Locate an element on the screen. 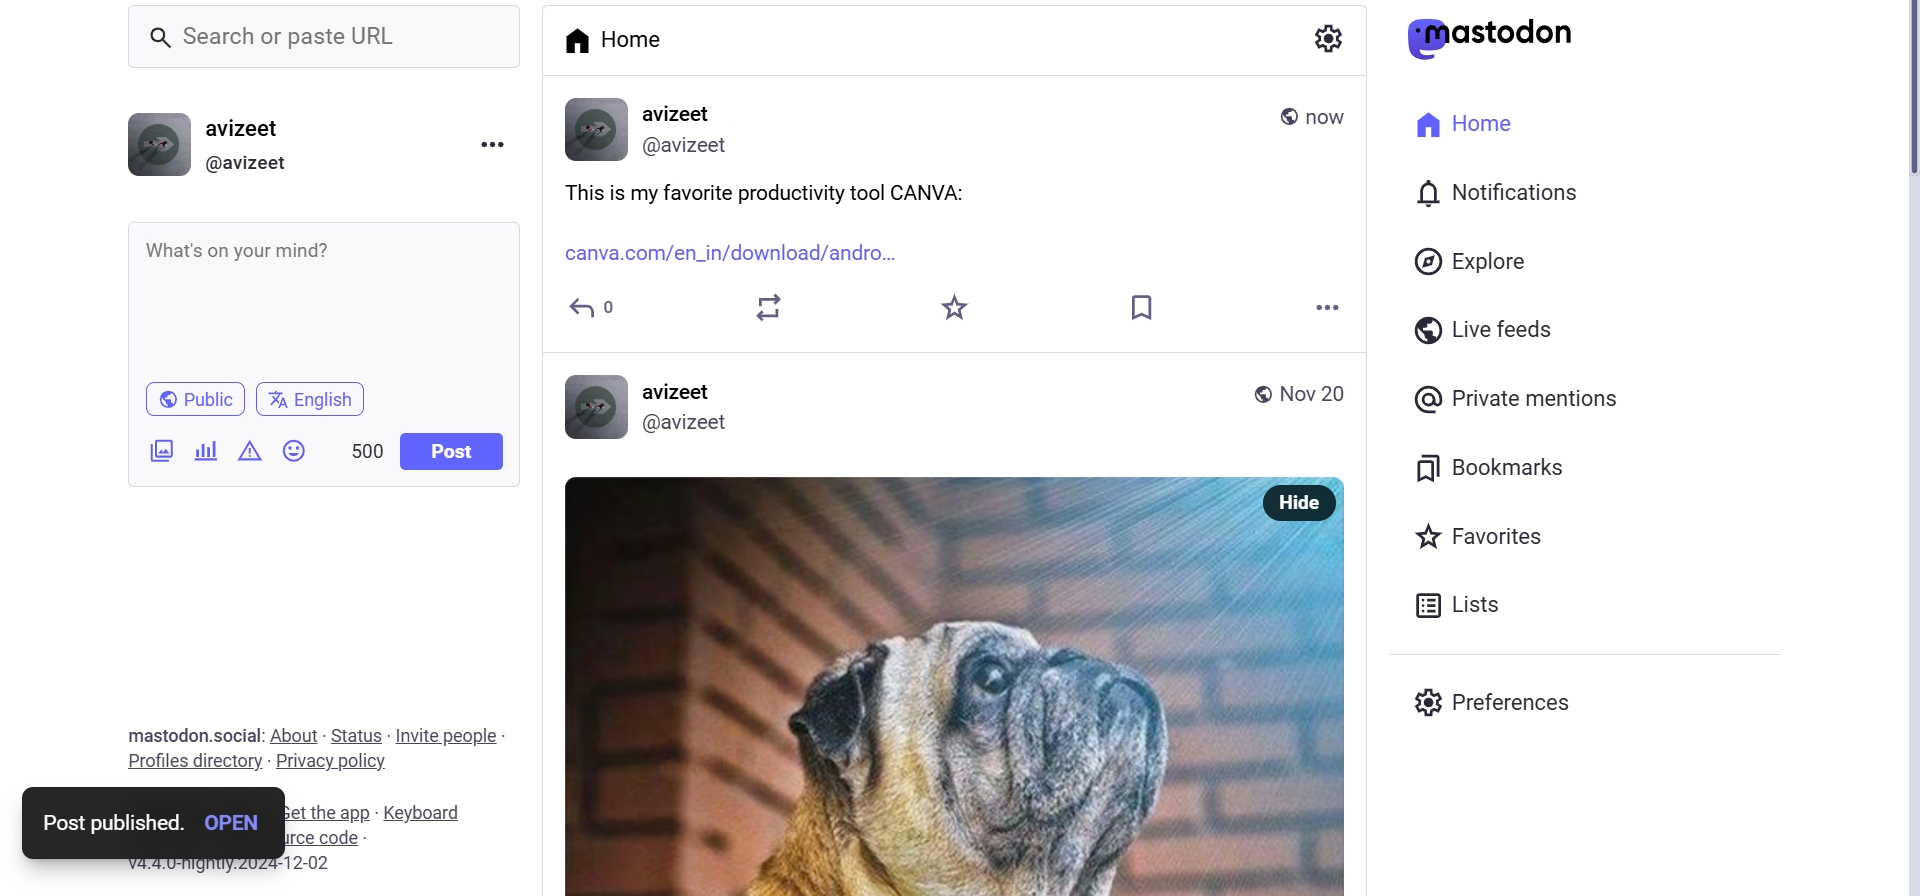  open is located at coordinates (236, 823).